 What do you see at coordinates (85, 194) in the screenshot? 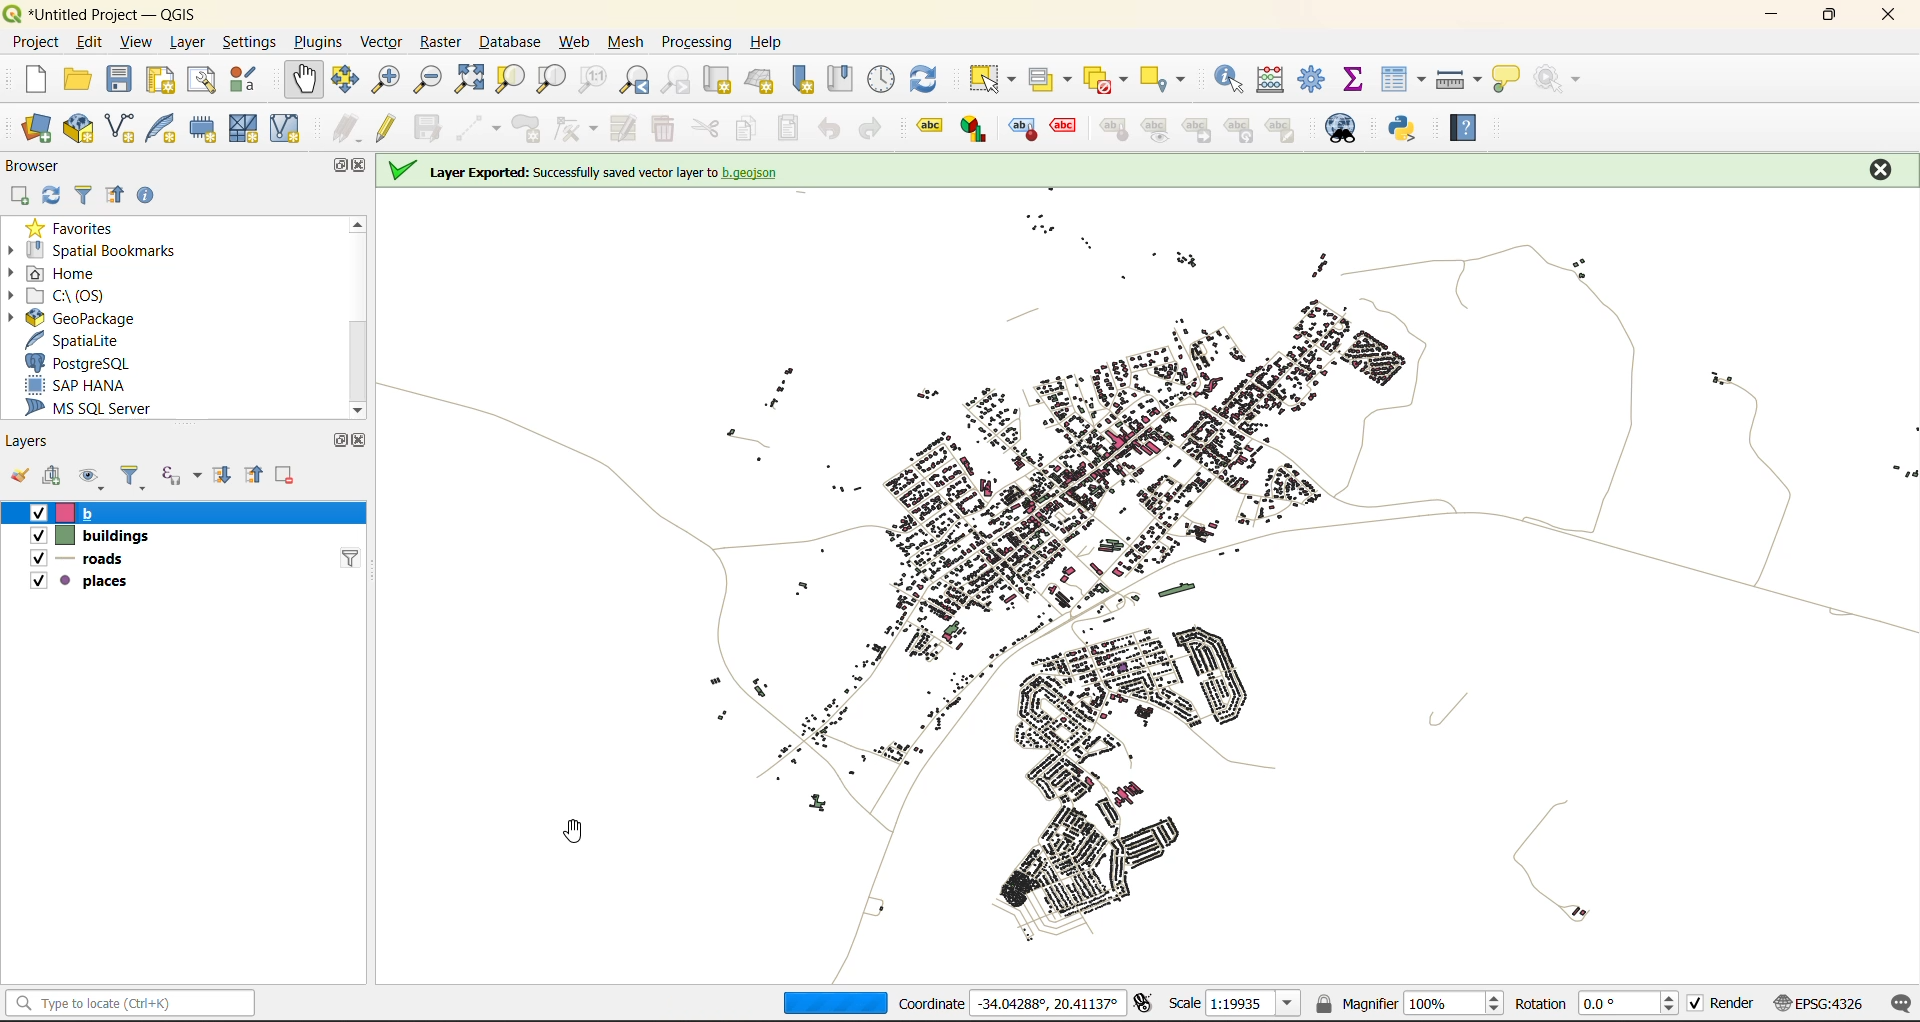
I see `filter` at bounding box center [85, 194].